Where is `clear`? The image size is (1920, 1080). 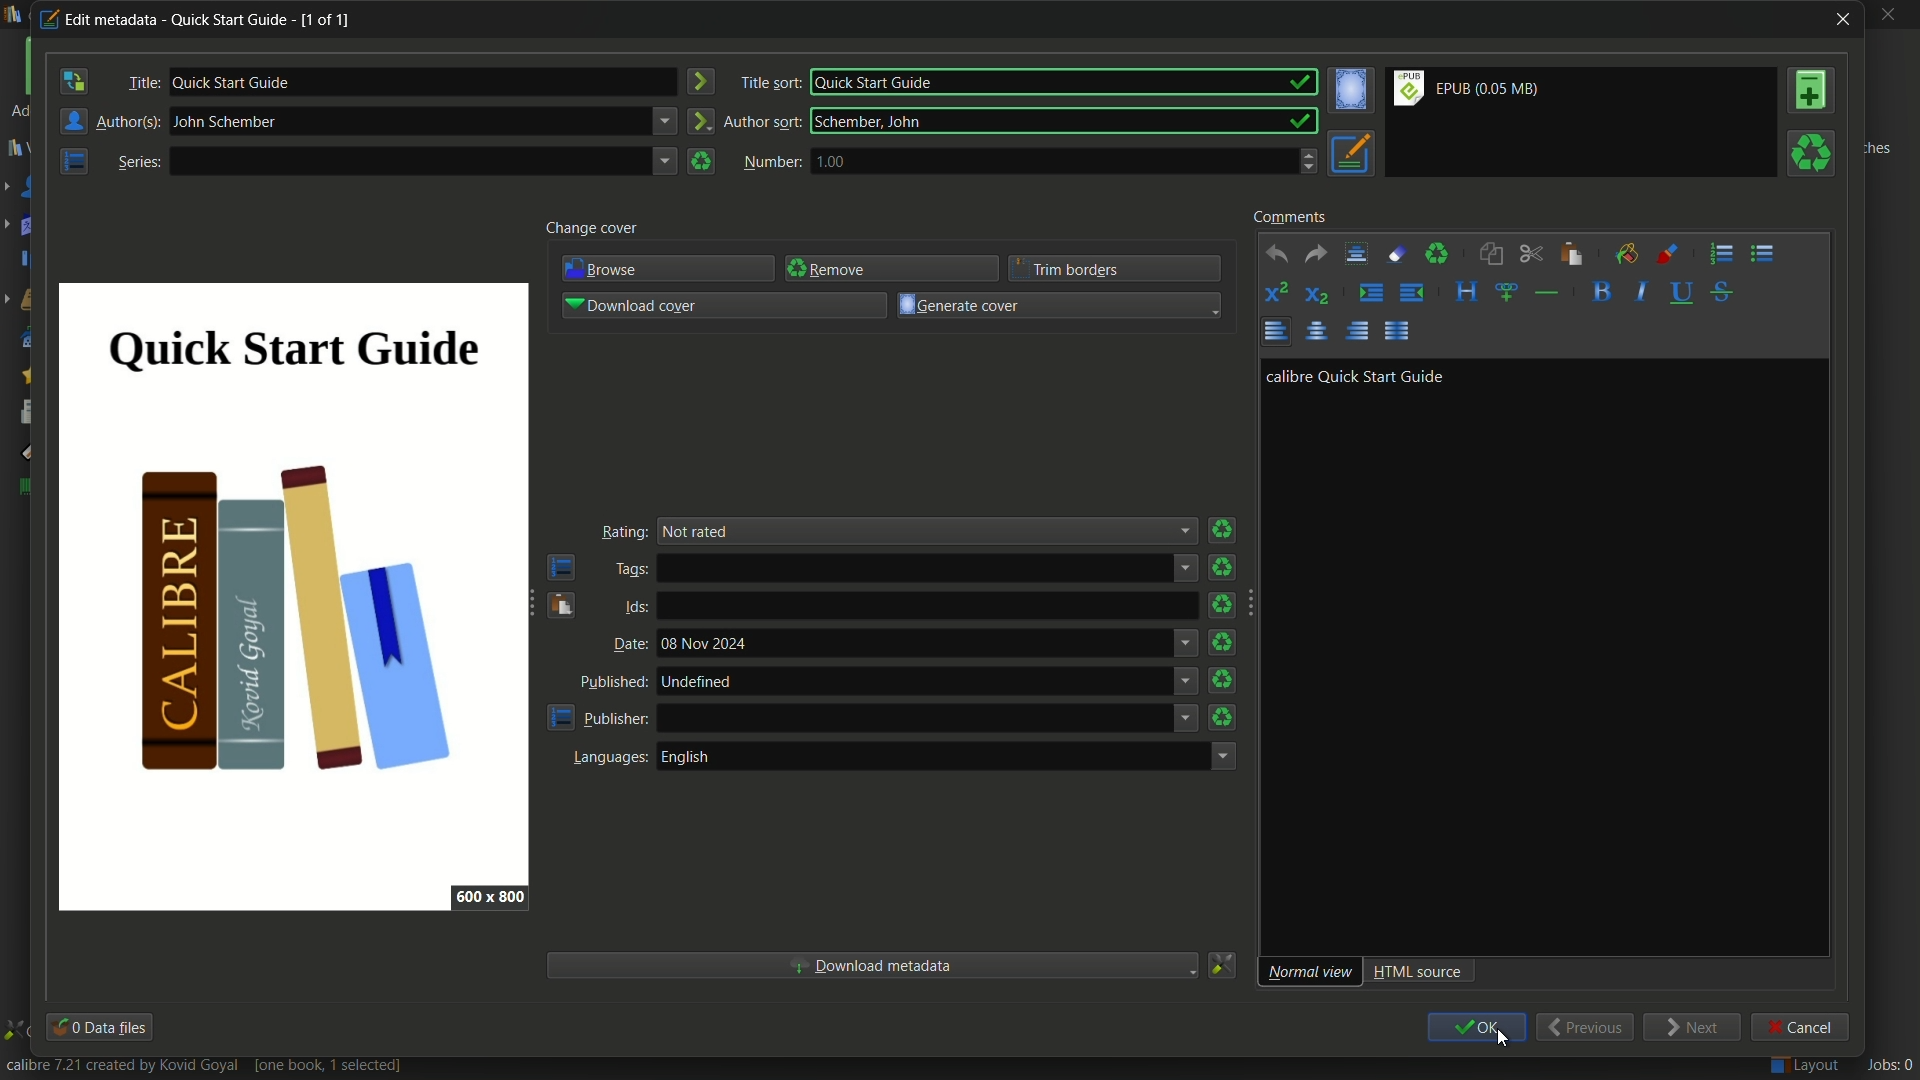
clear is located at coordinates (1437, 254).